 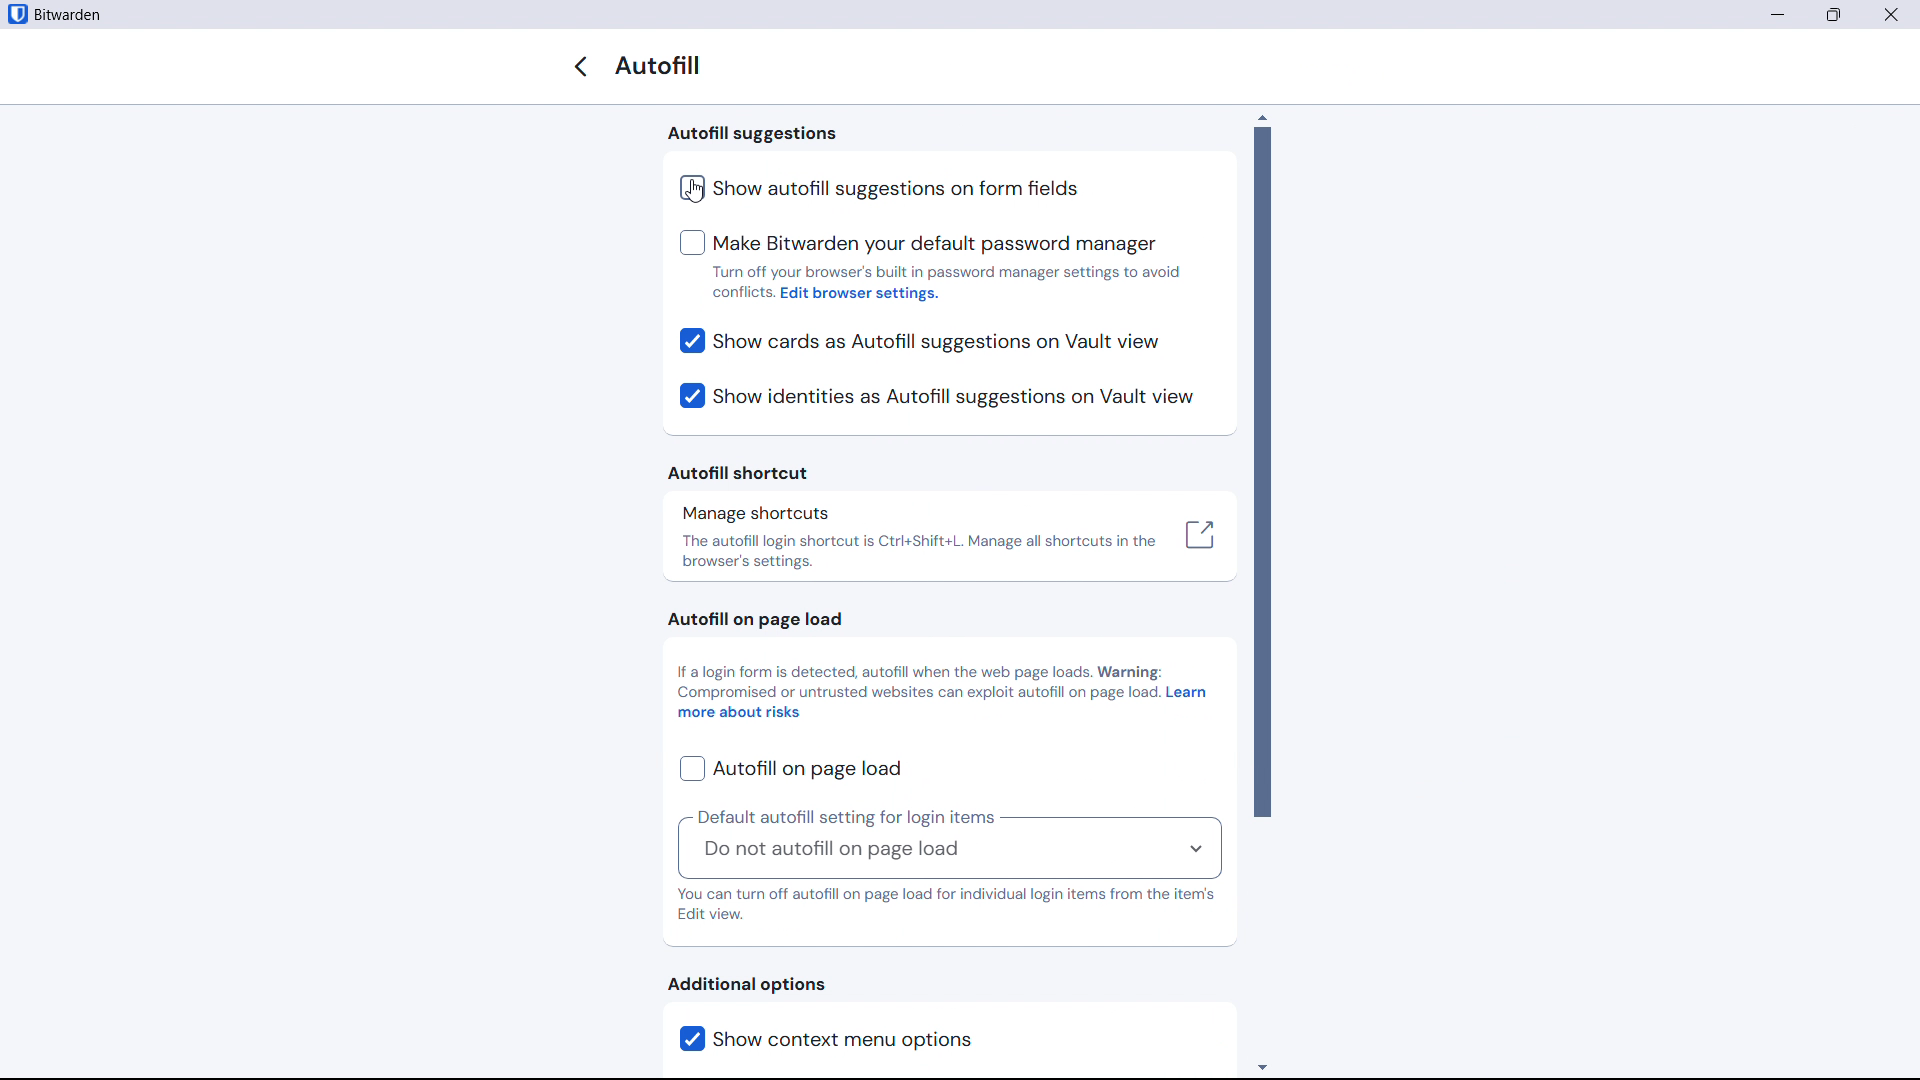 What do you see at coordinates (740, 472) in the screenshot?
I see `Autofill shortcut` at bounding box center [740, 472].